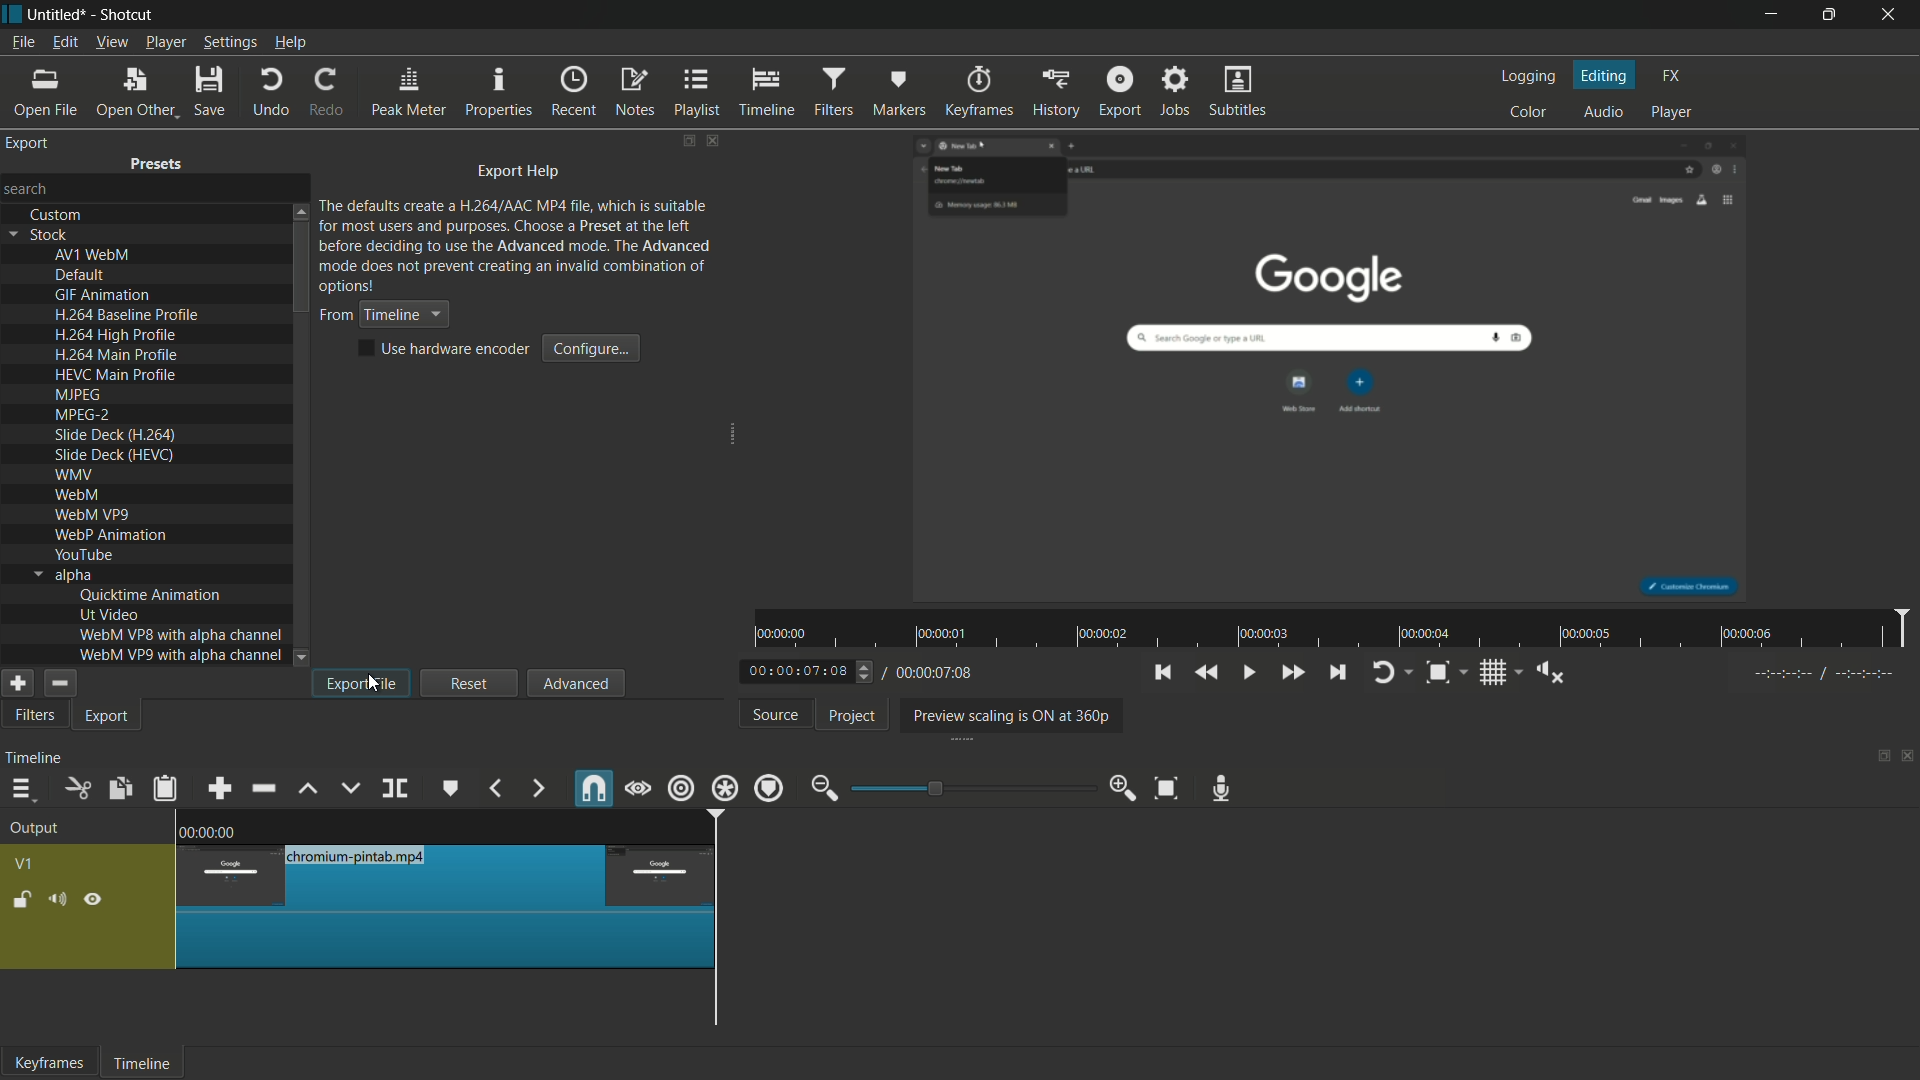 The image size is (1920, 1080). I want to click on webm vp8 with alpha channel, so click(179, 636).